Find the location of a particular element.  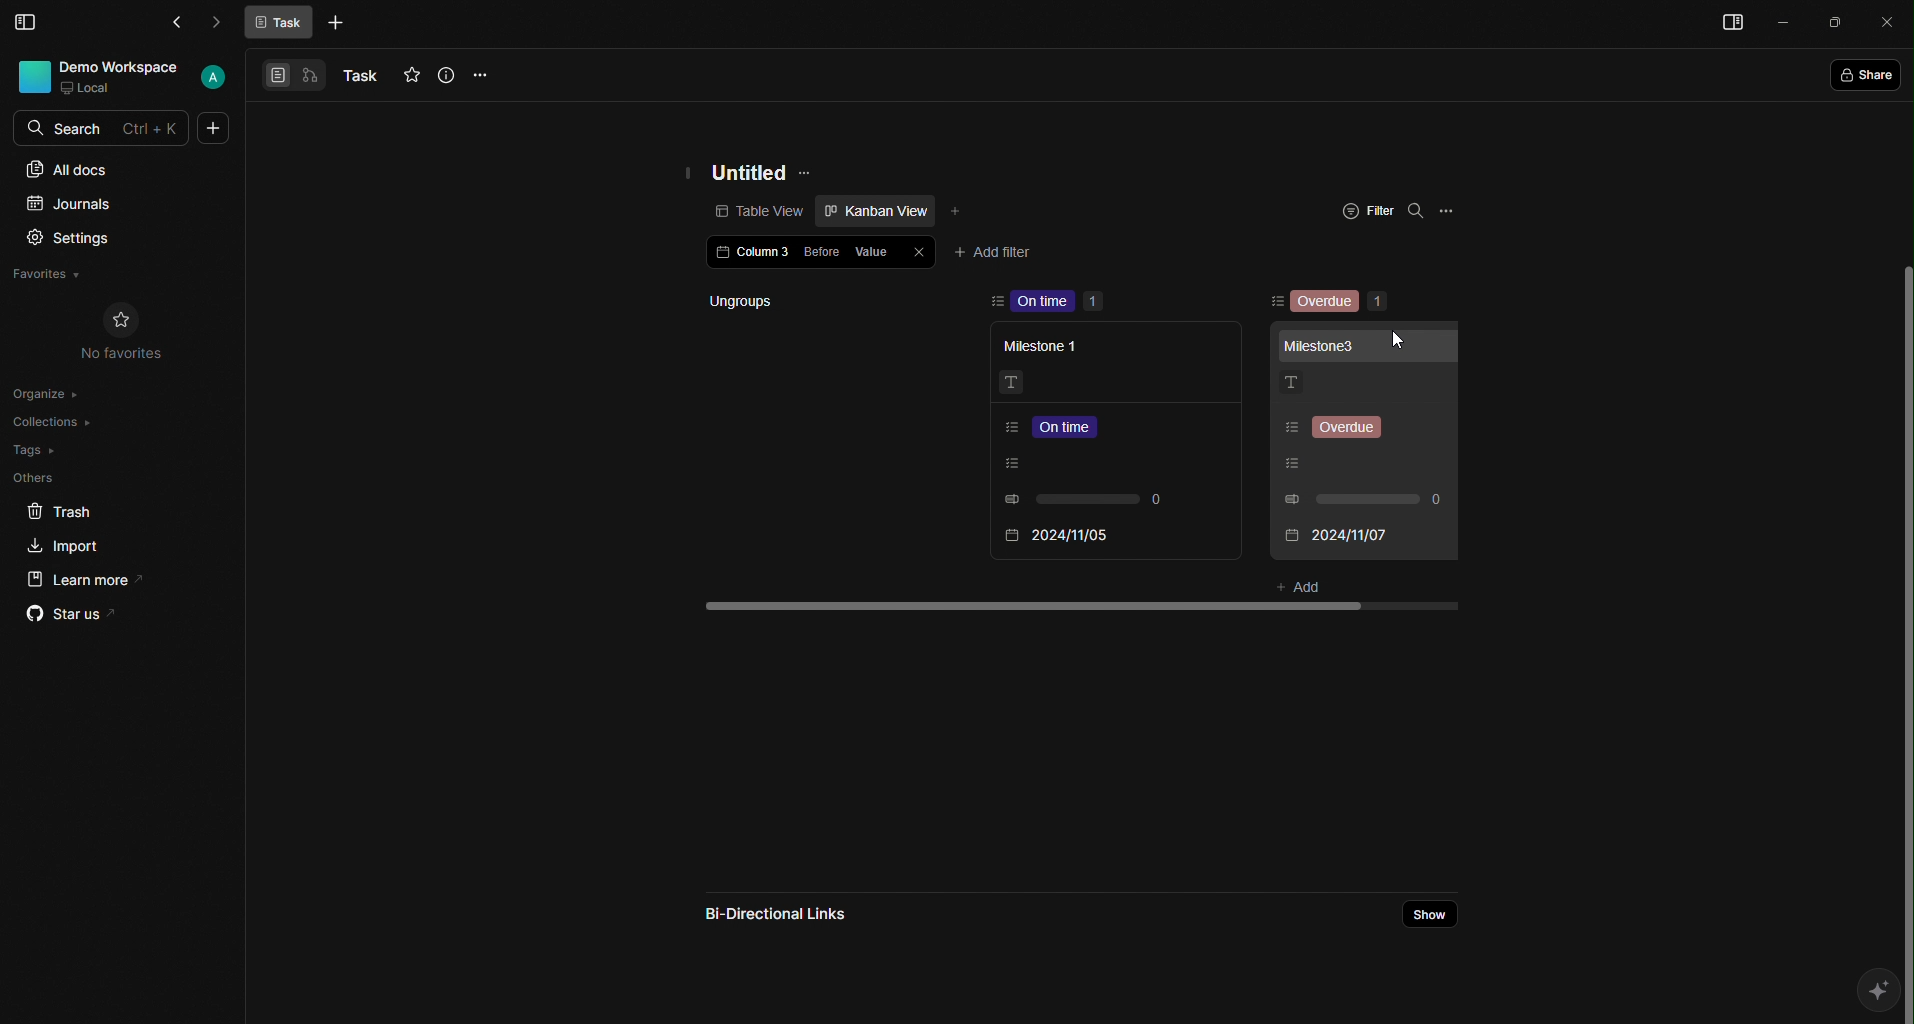

Add is located at coordinates (1296, 584).